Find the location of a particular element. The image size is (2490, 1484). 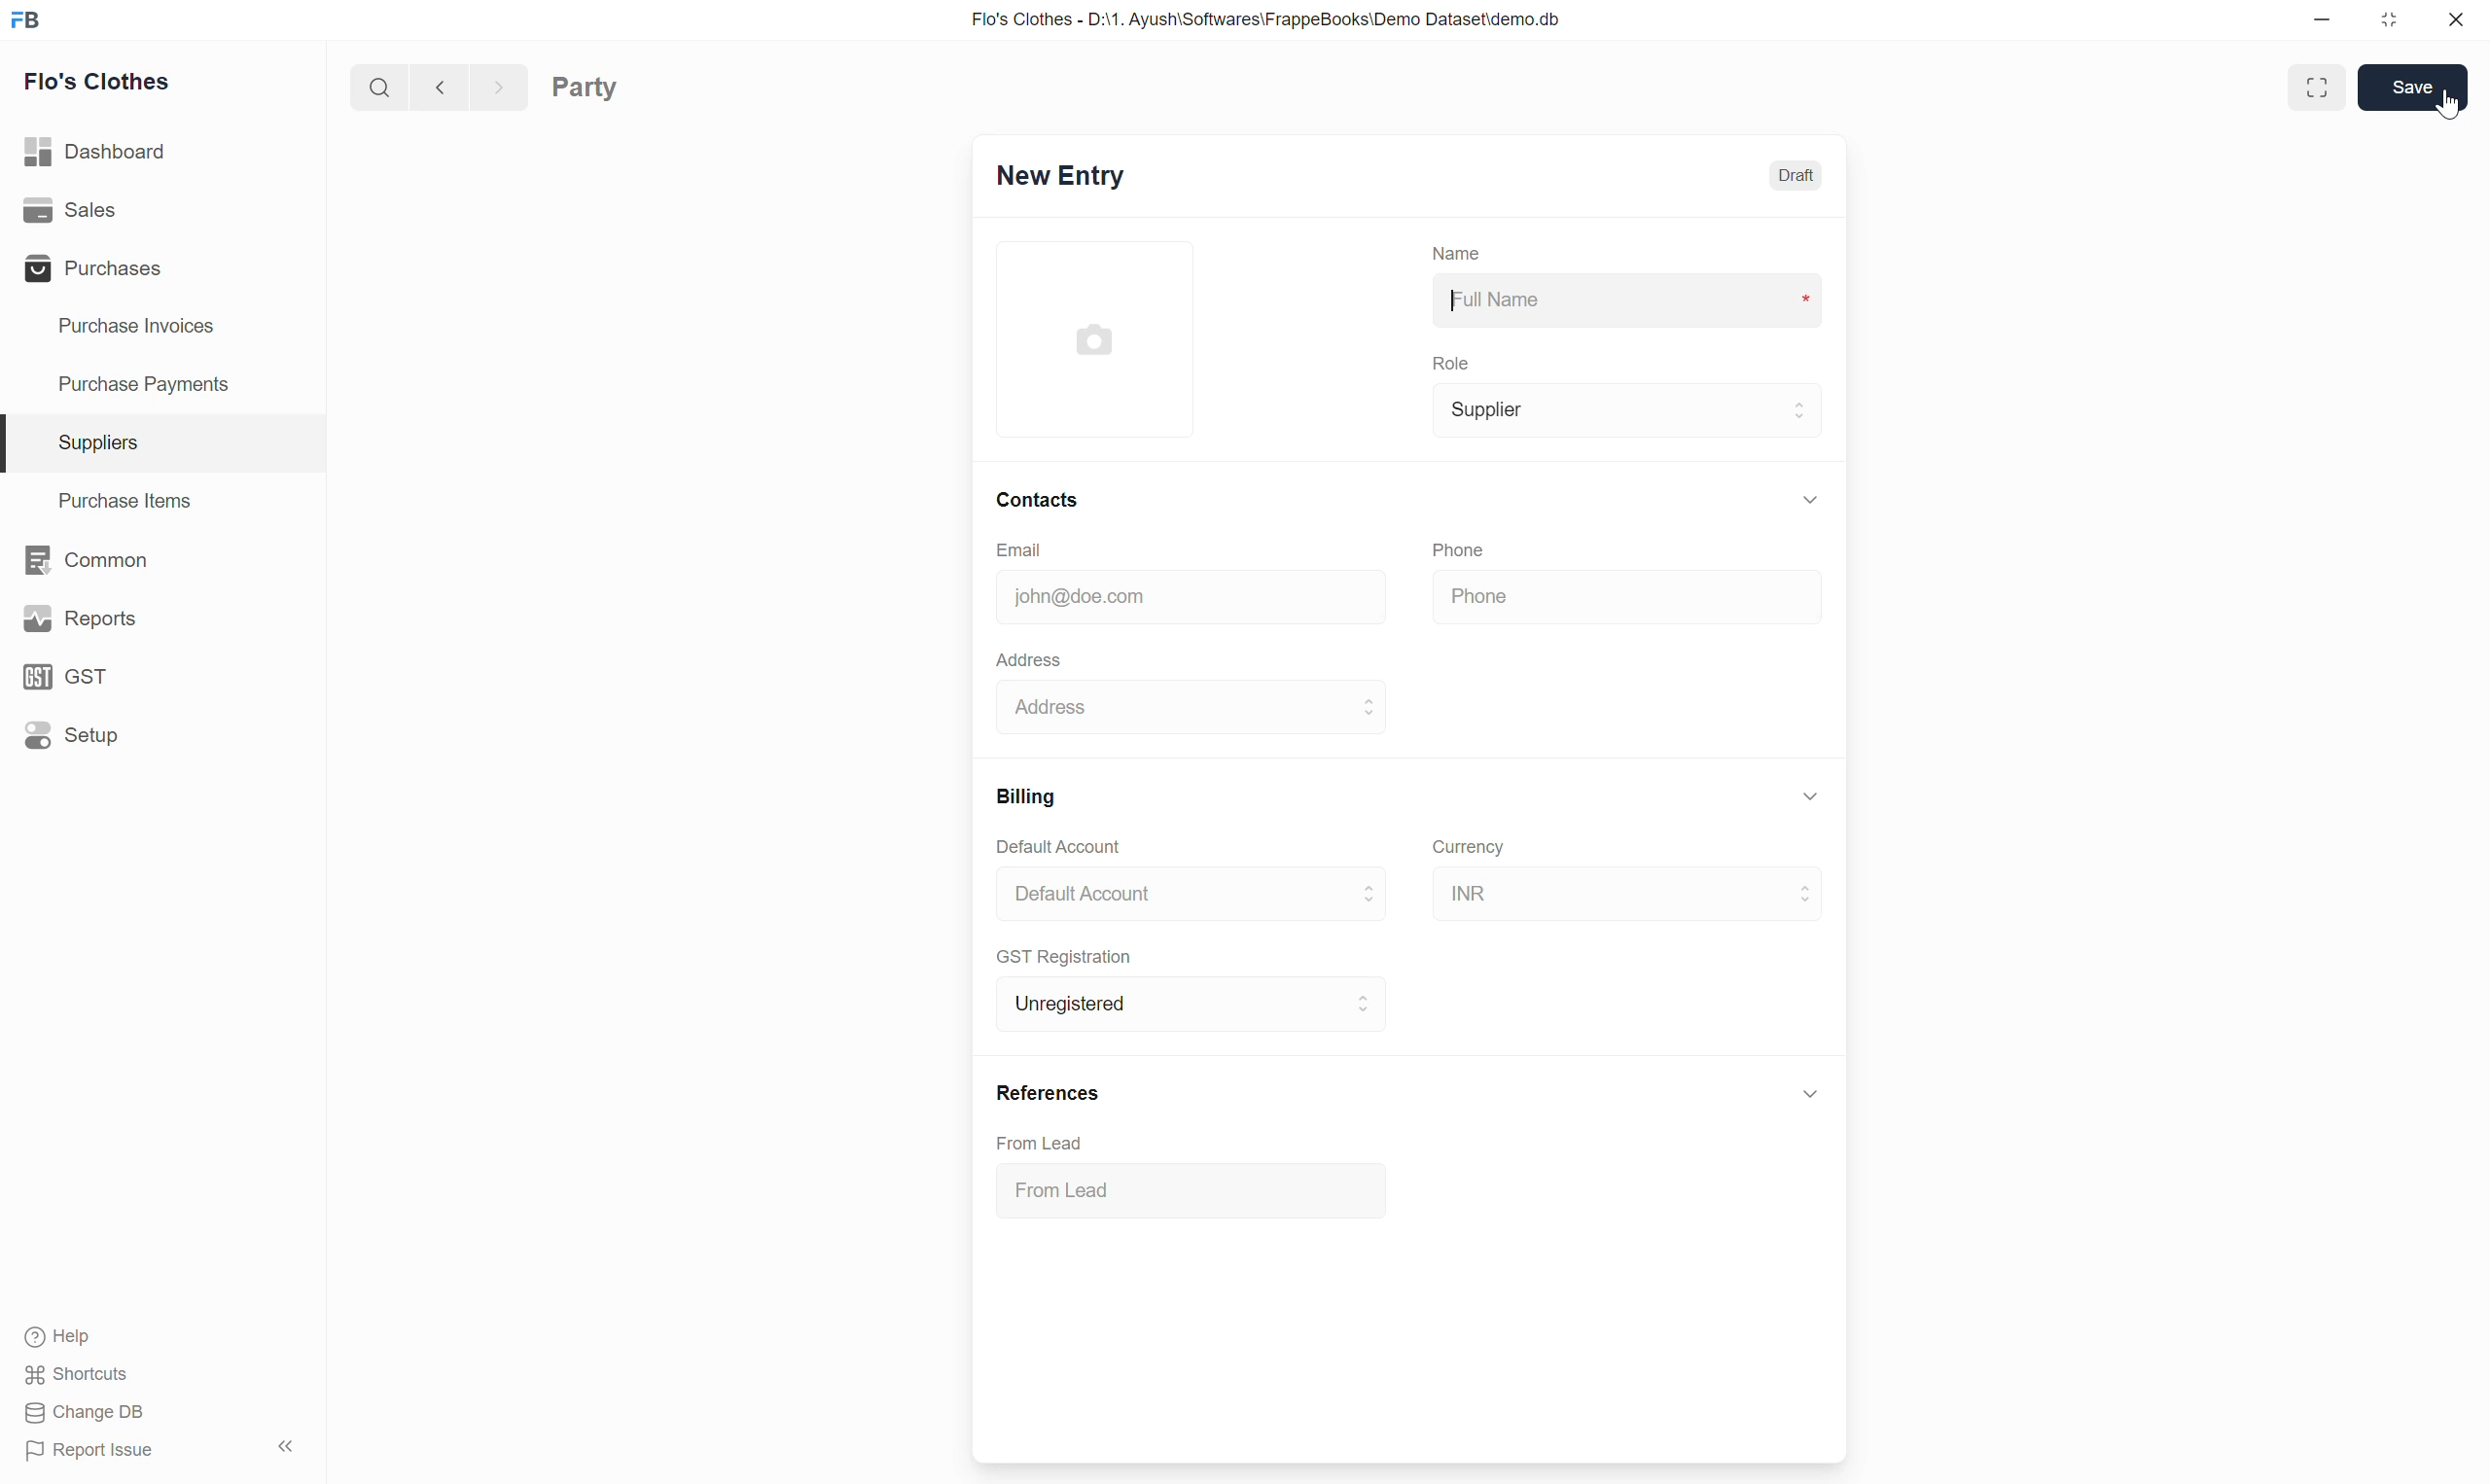

Address is located at coordinates (1029, 659).